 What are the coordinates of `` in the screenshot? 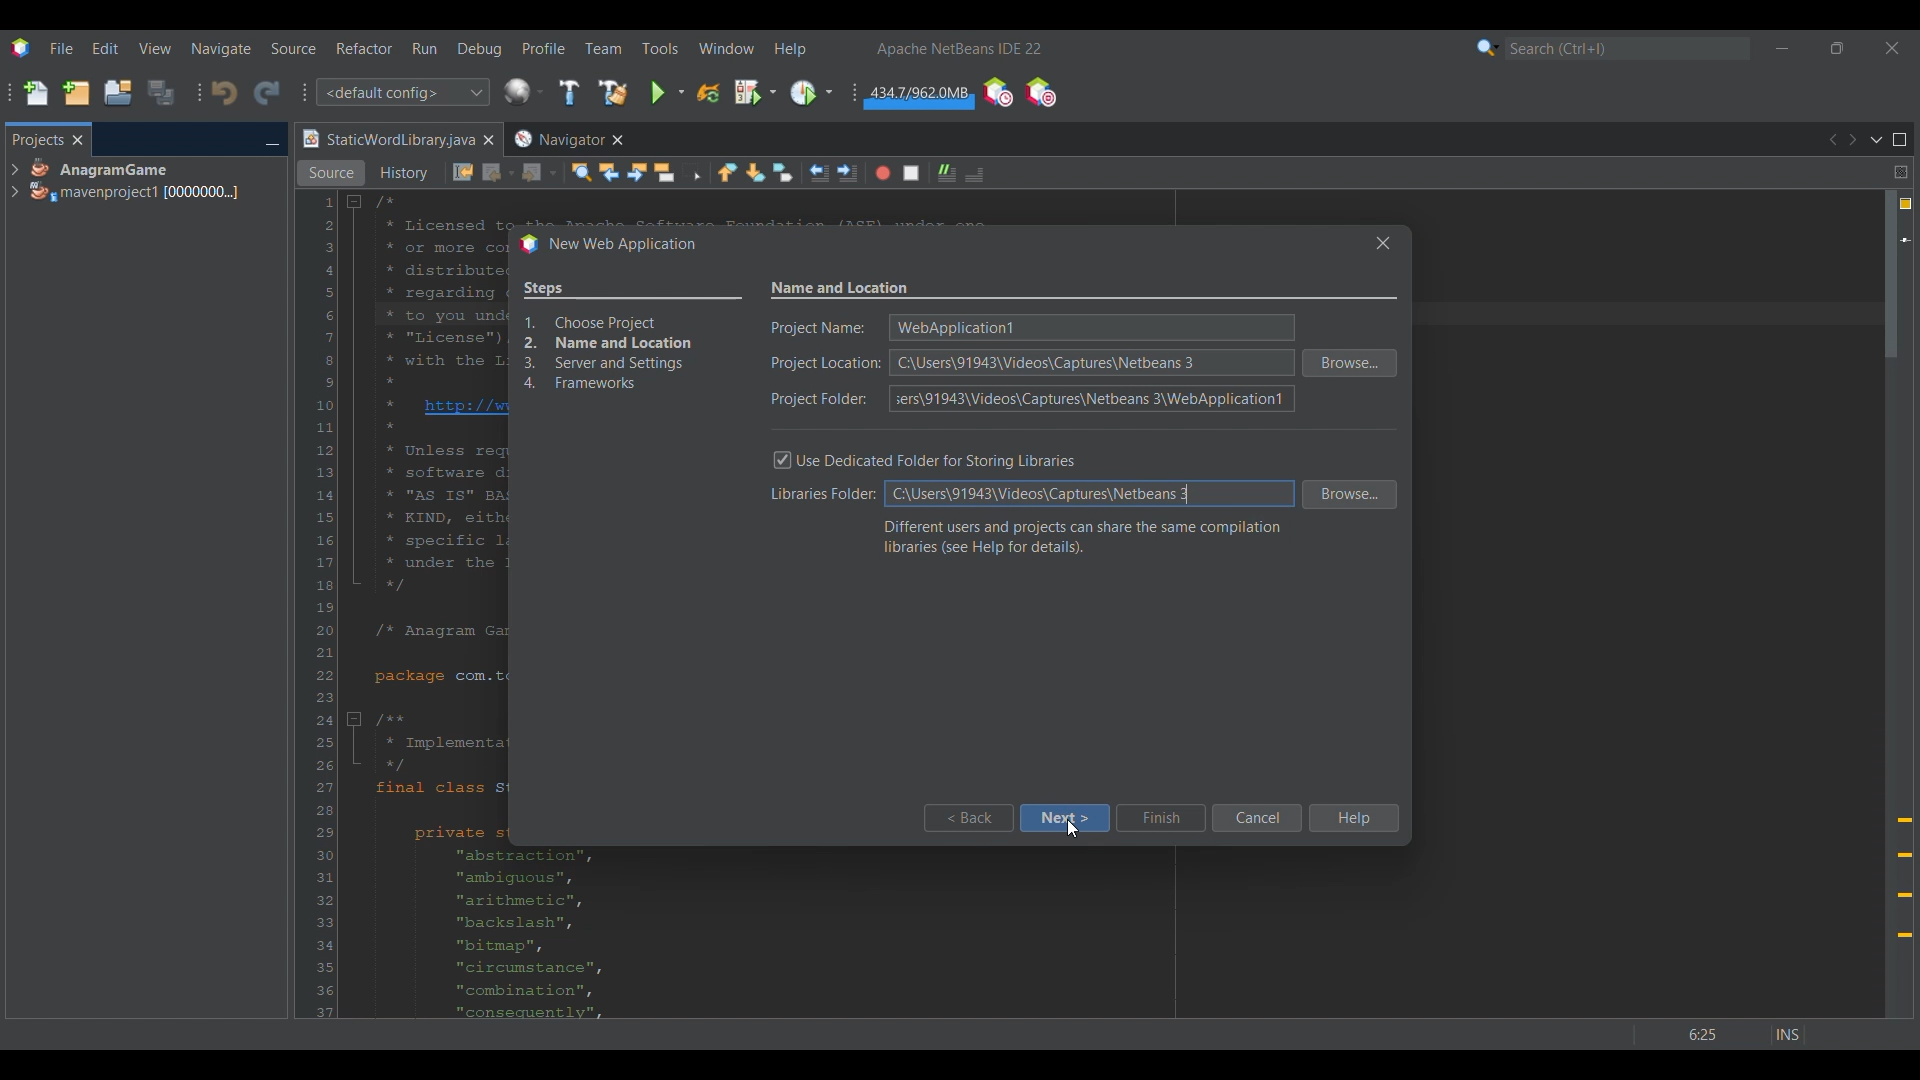 It's located at (1732, 1029).